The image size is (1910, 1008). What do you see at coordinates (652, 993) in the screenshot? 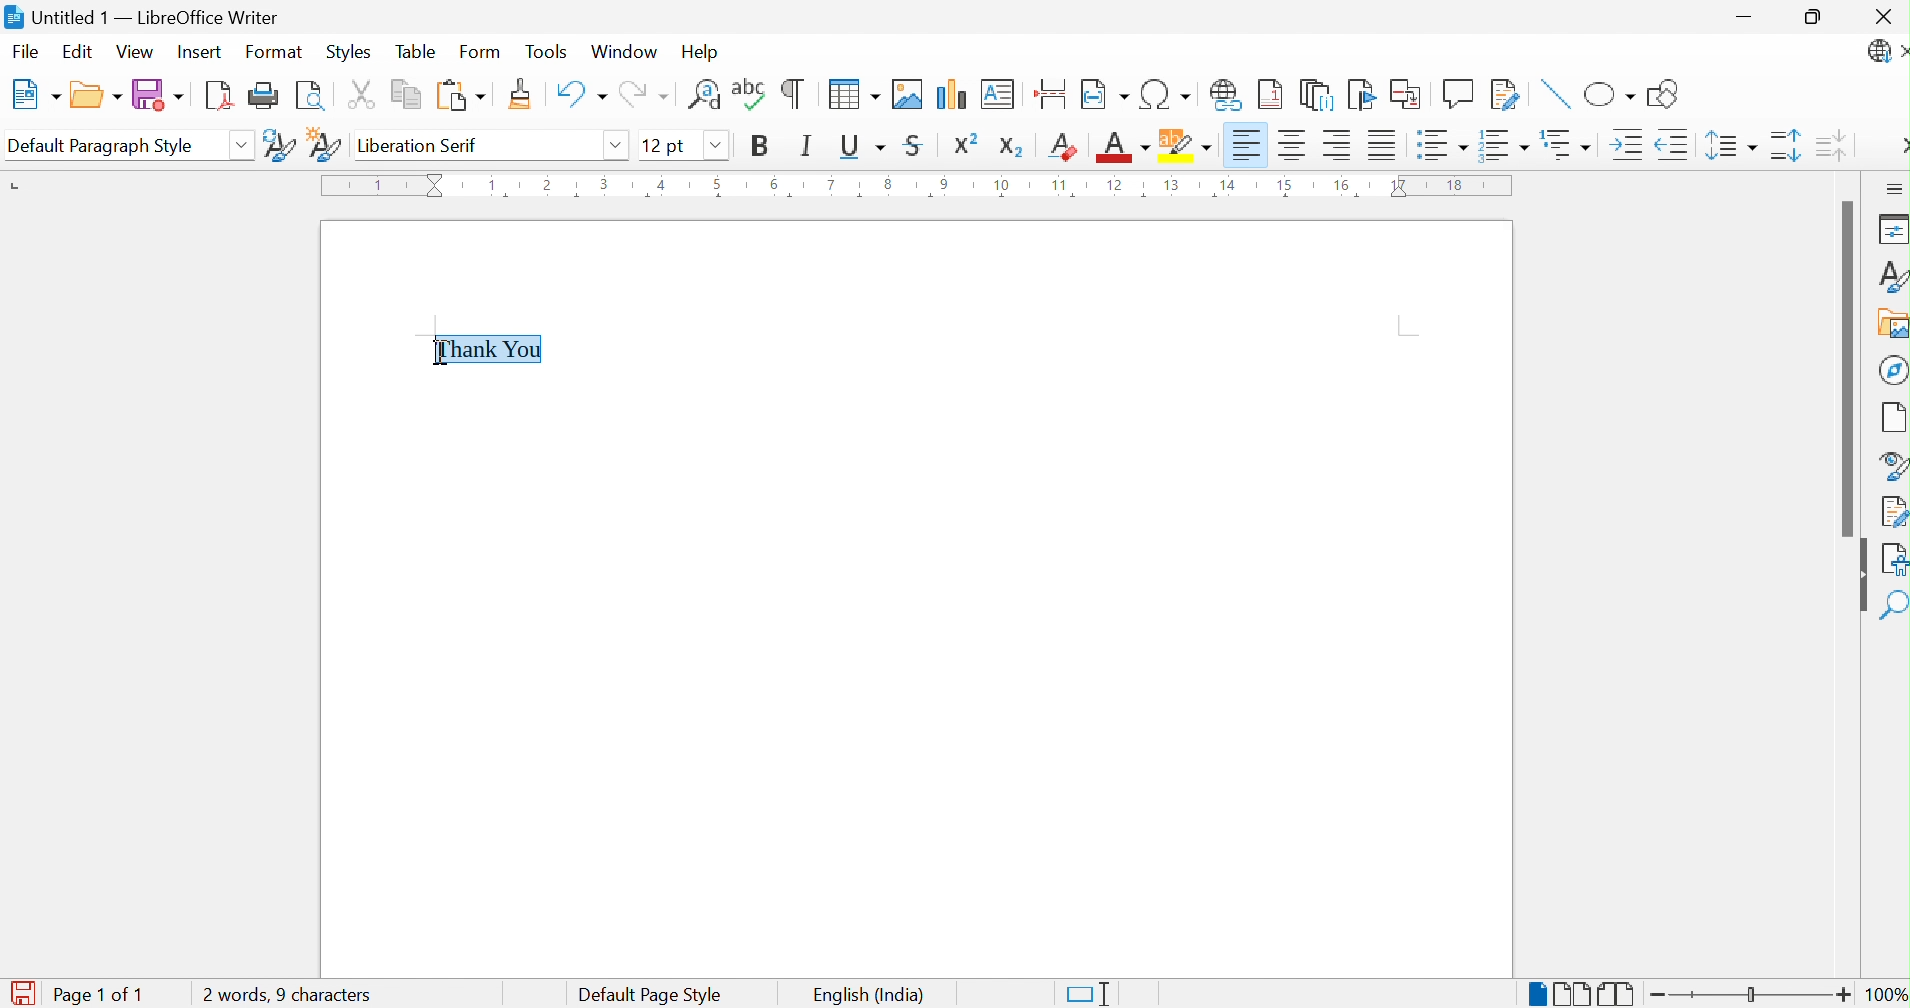
I see `Default Page Style` at bounding box center [652, 993].